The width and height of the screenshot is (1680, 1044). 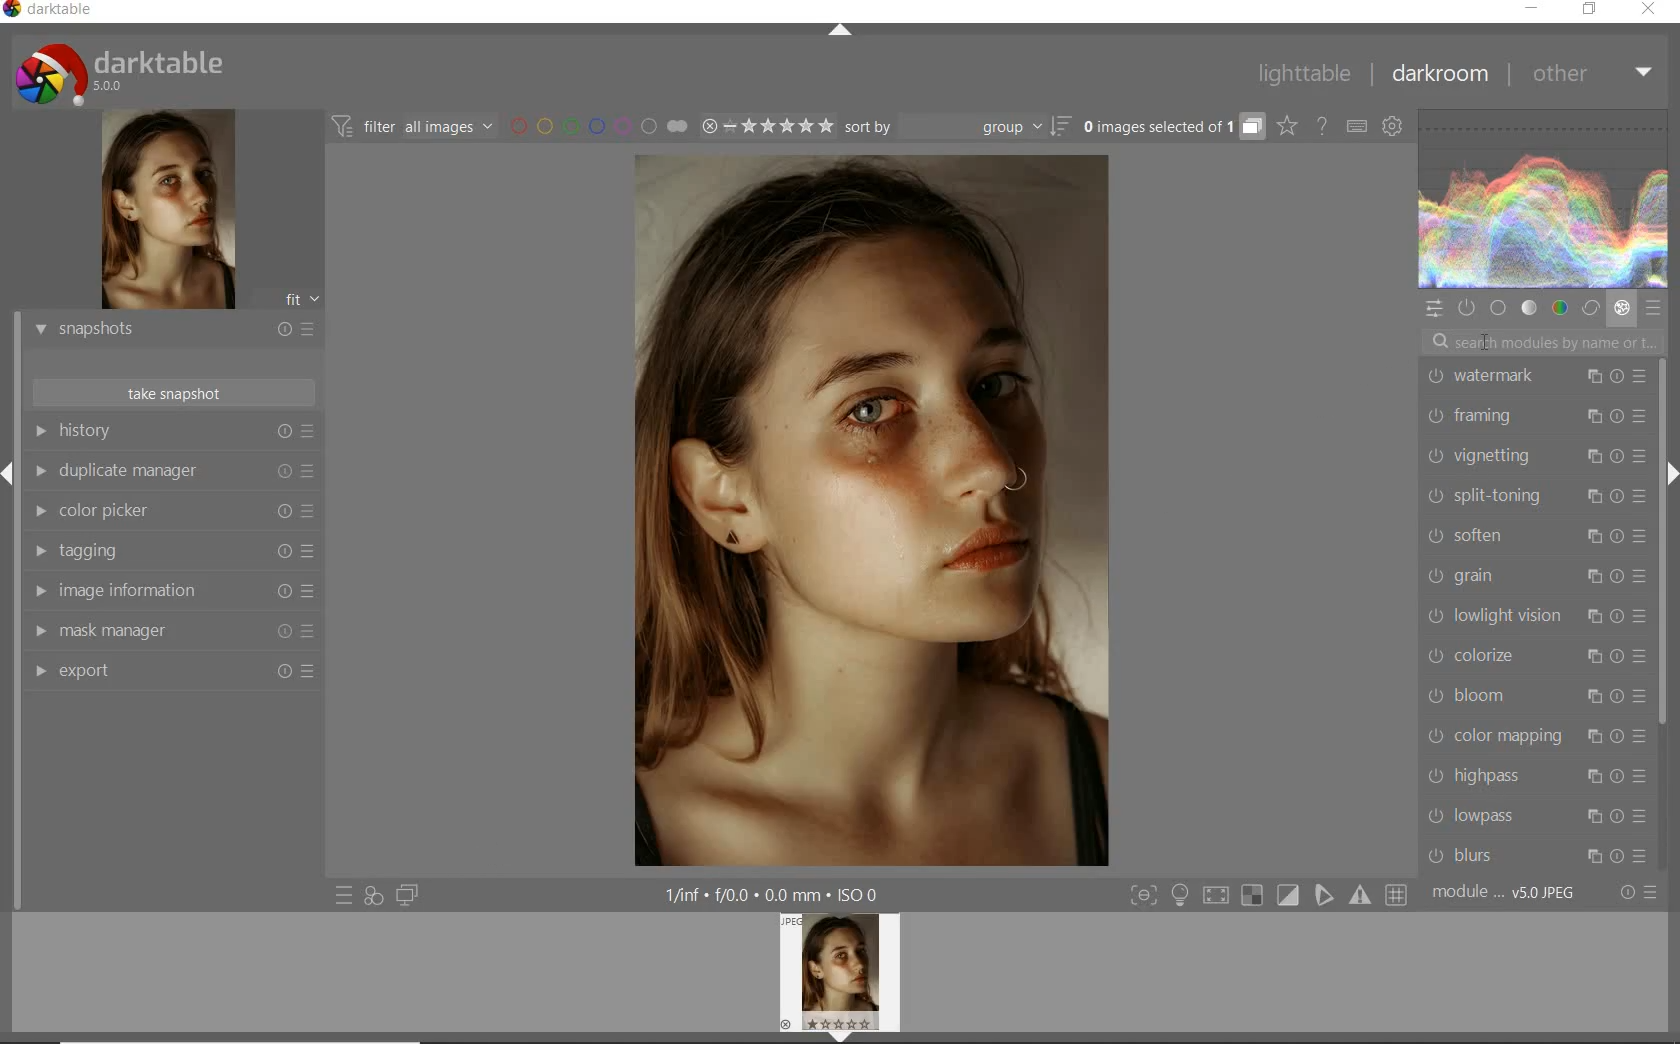 I want to click on quick access panel, so click(x=1435, y=309).